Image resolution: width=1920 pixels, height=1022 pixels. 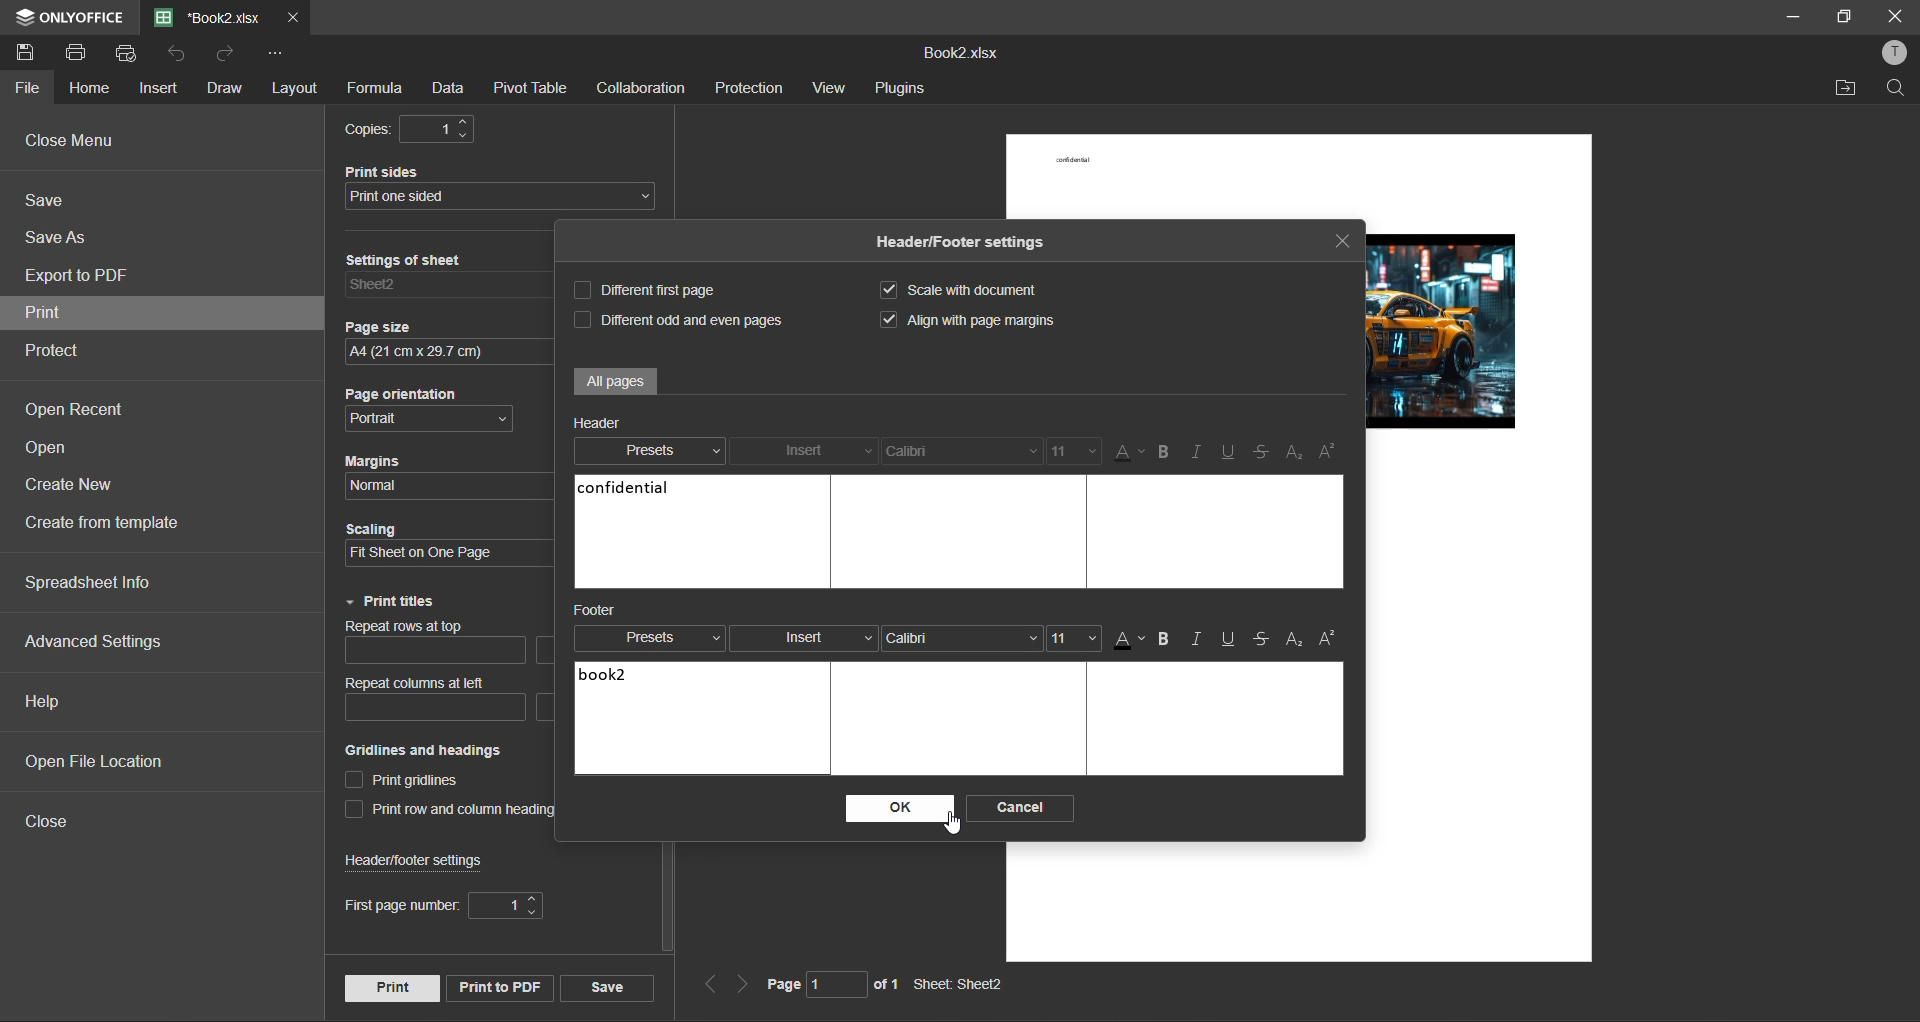 I want to click on home, so click(x=88, y=89).